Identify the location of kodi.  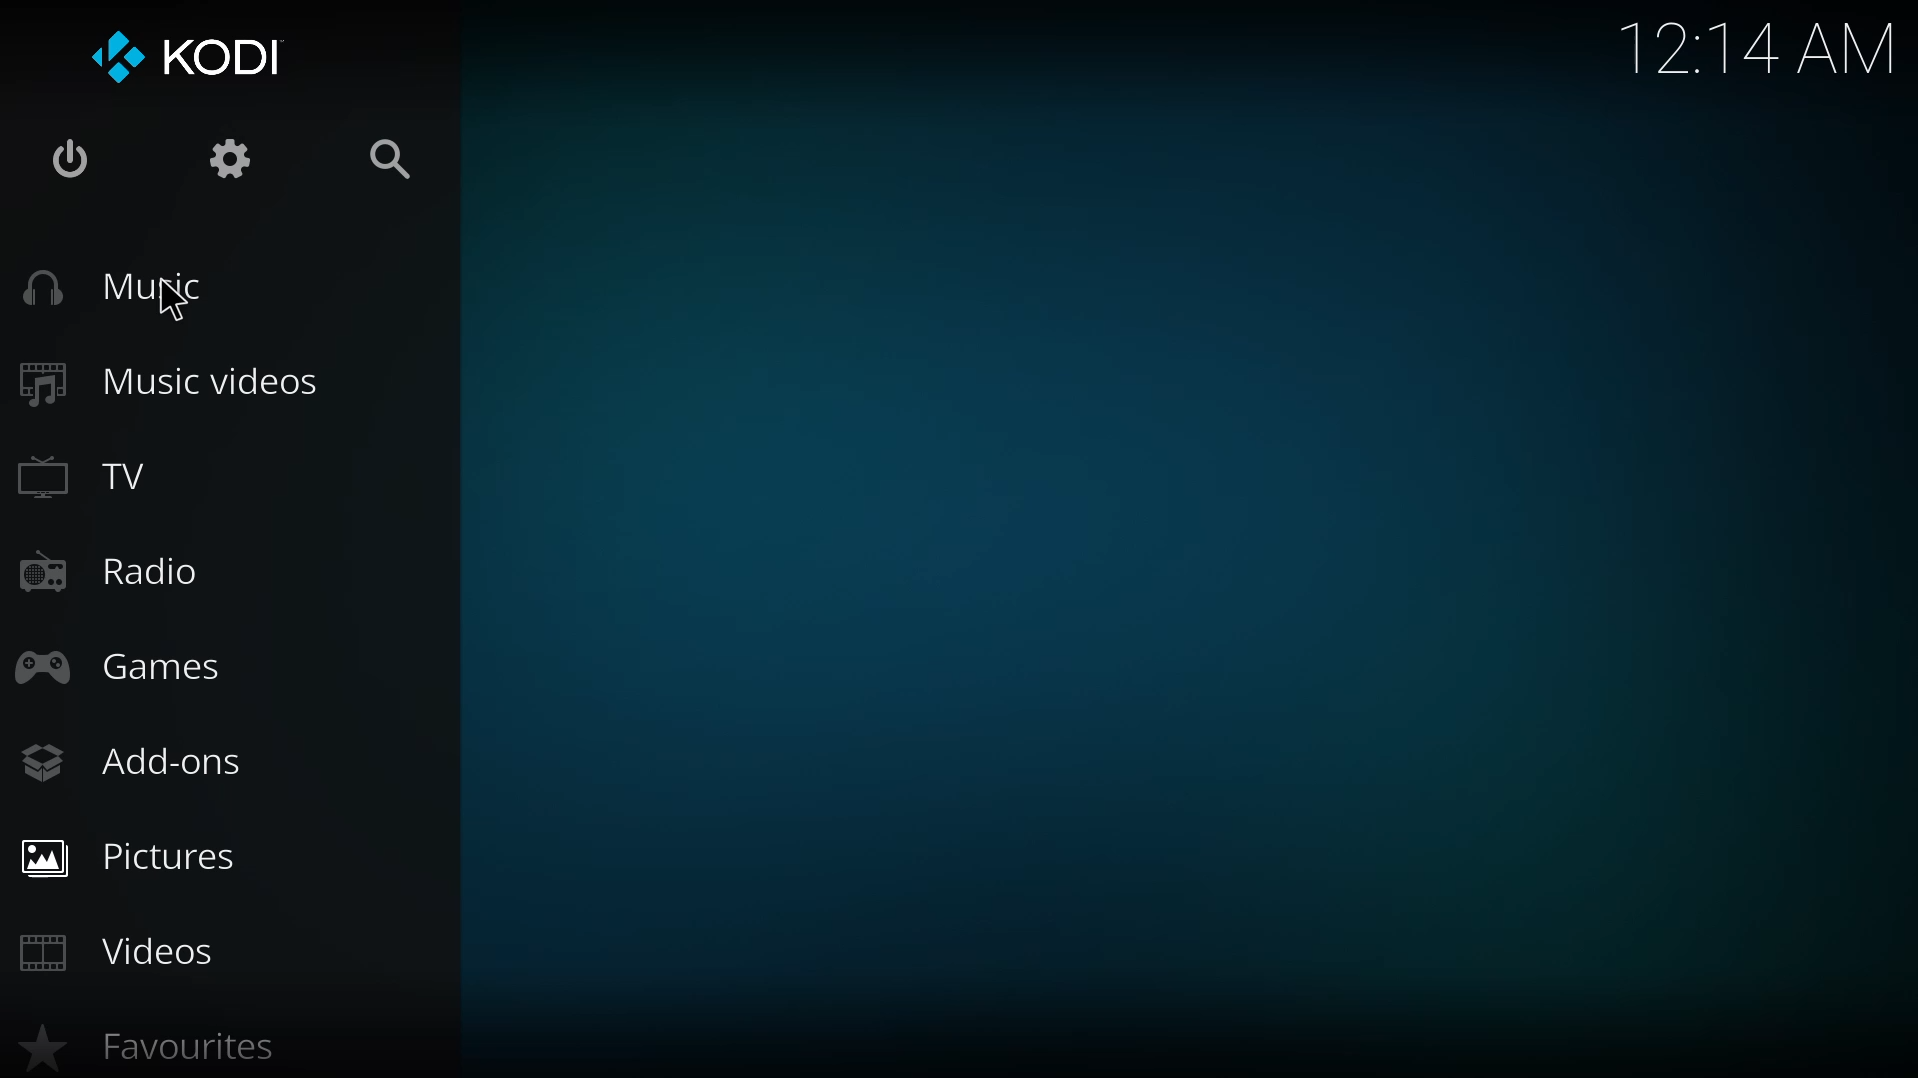
(194, 52).